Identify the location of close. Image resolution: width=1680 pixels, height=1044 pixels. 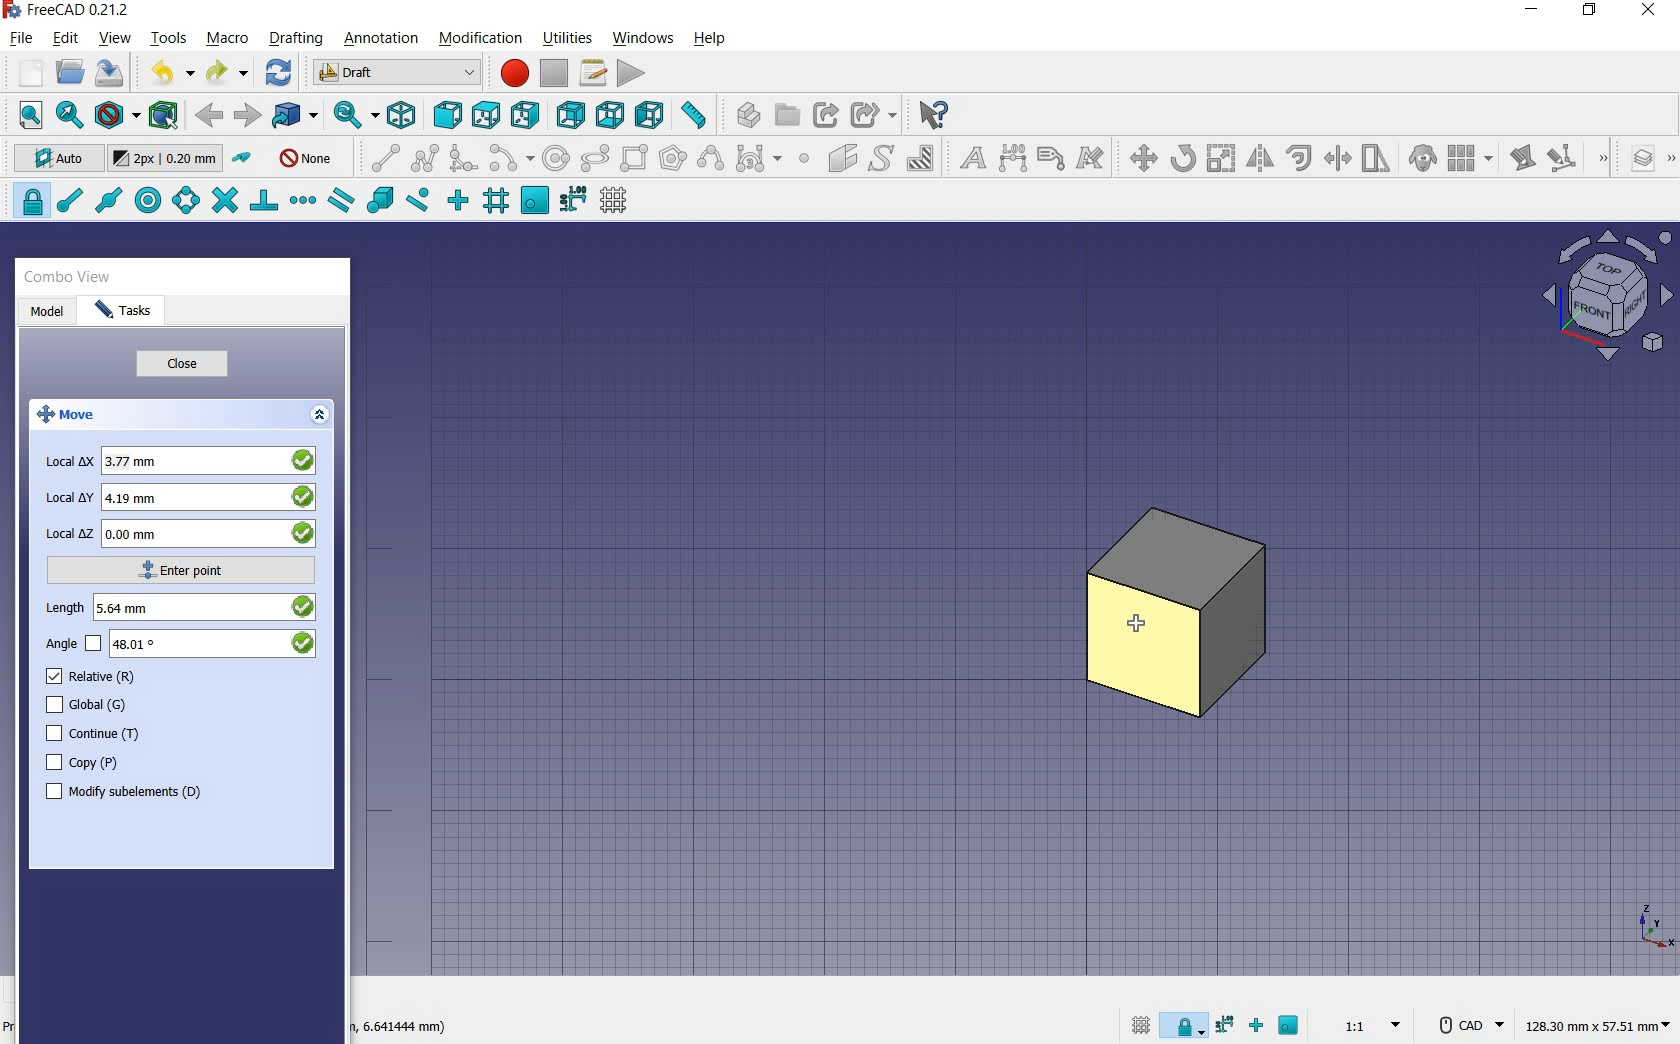
(181, 368).